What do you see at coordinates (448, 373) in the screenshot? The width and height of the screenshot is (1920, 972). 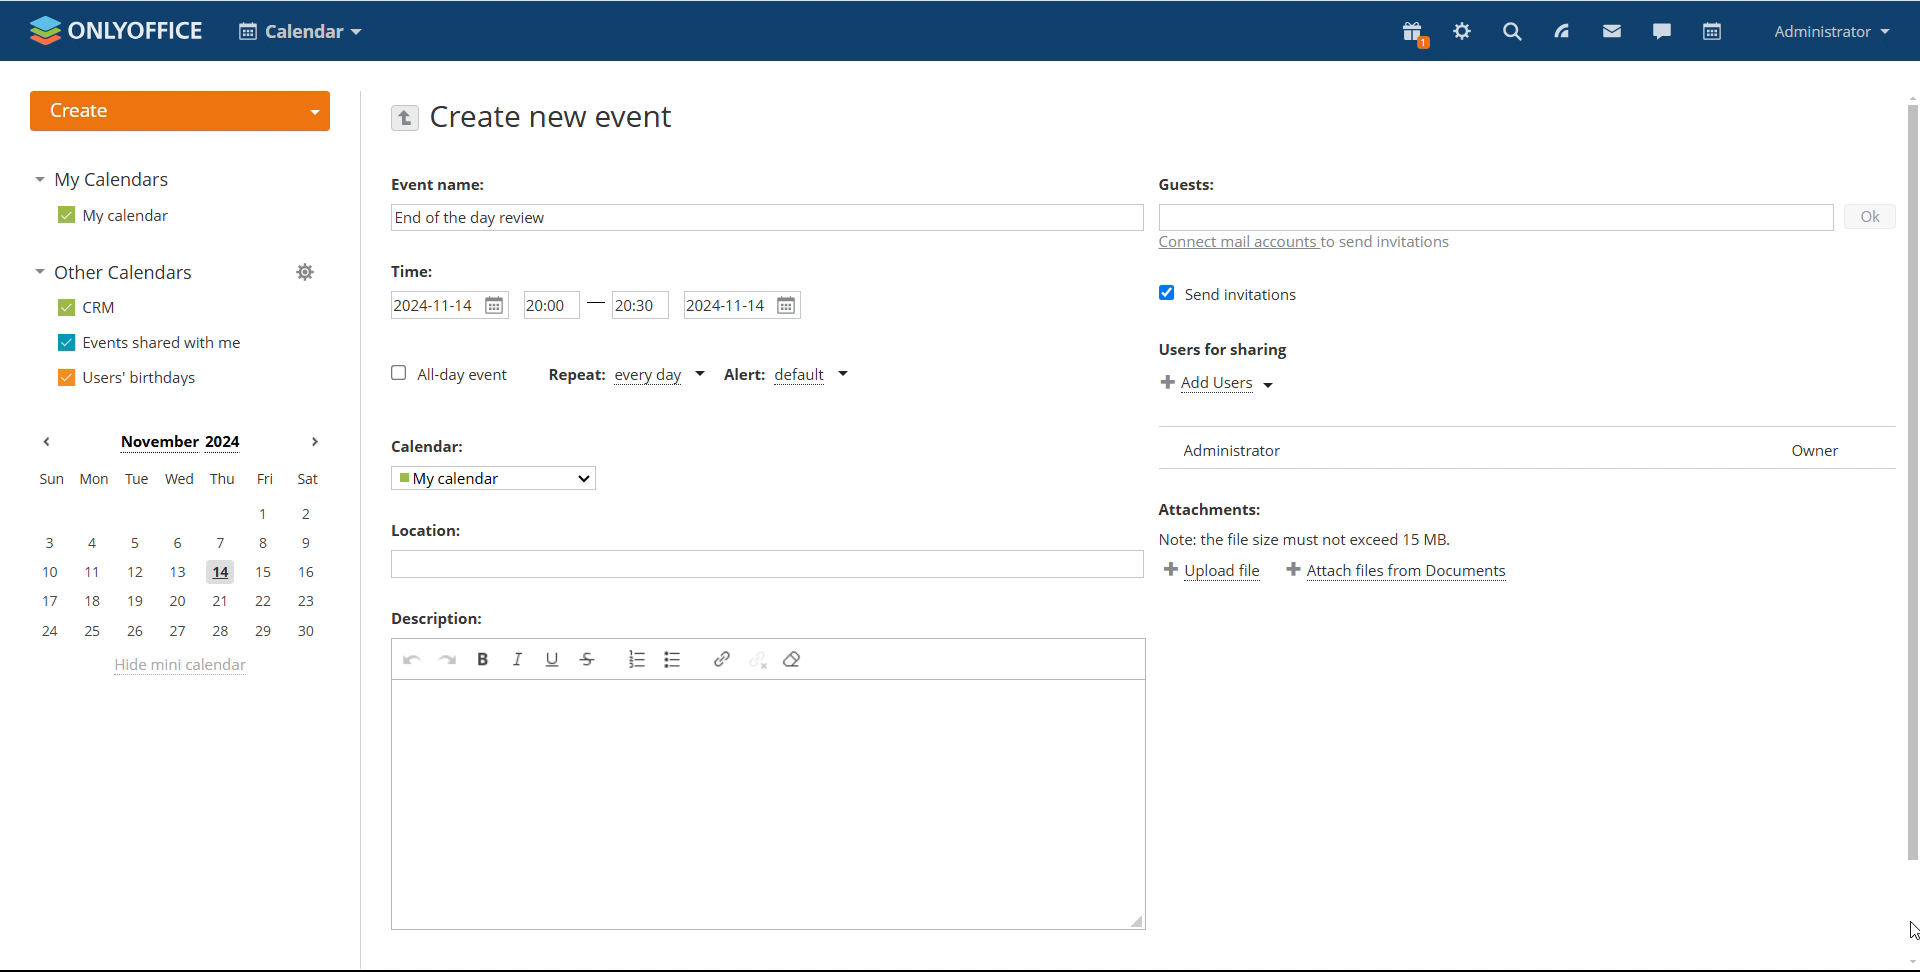 I see `all-day event unticked` at bounding box center [448, 373].